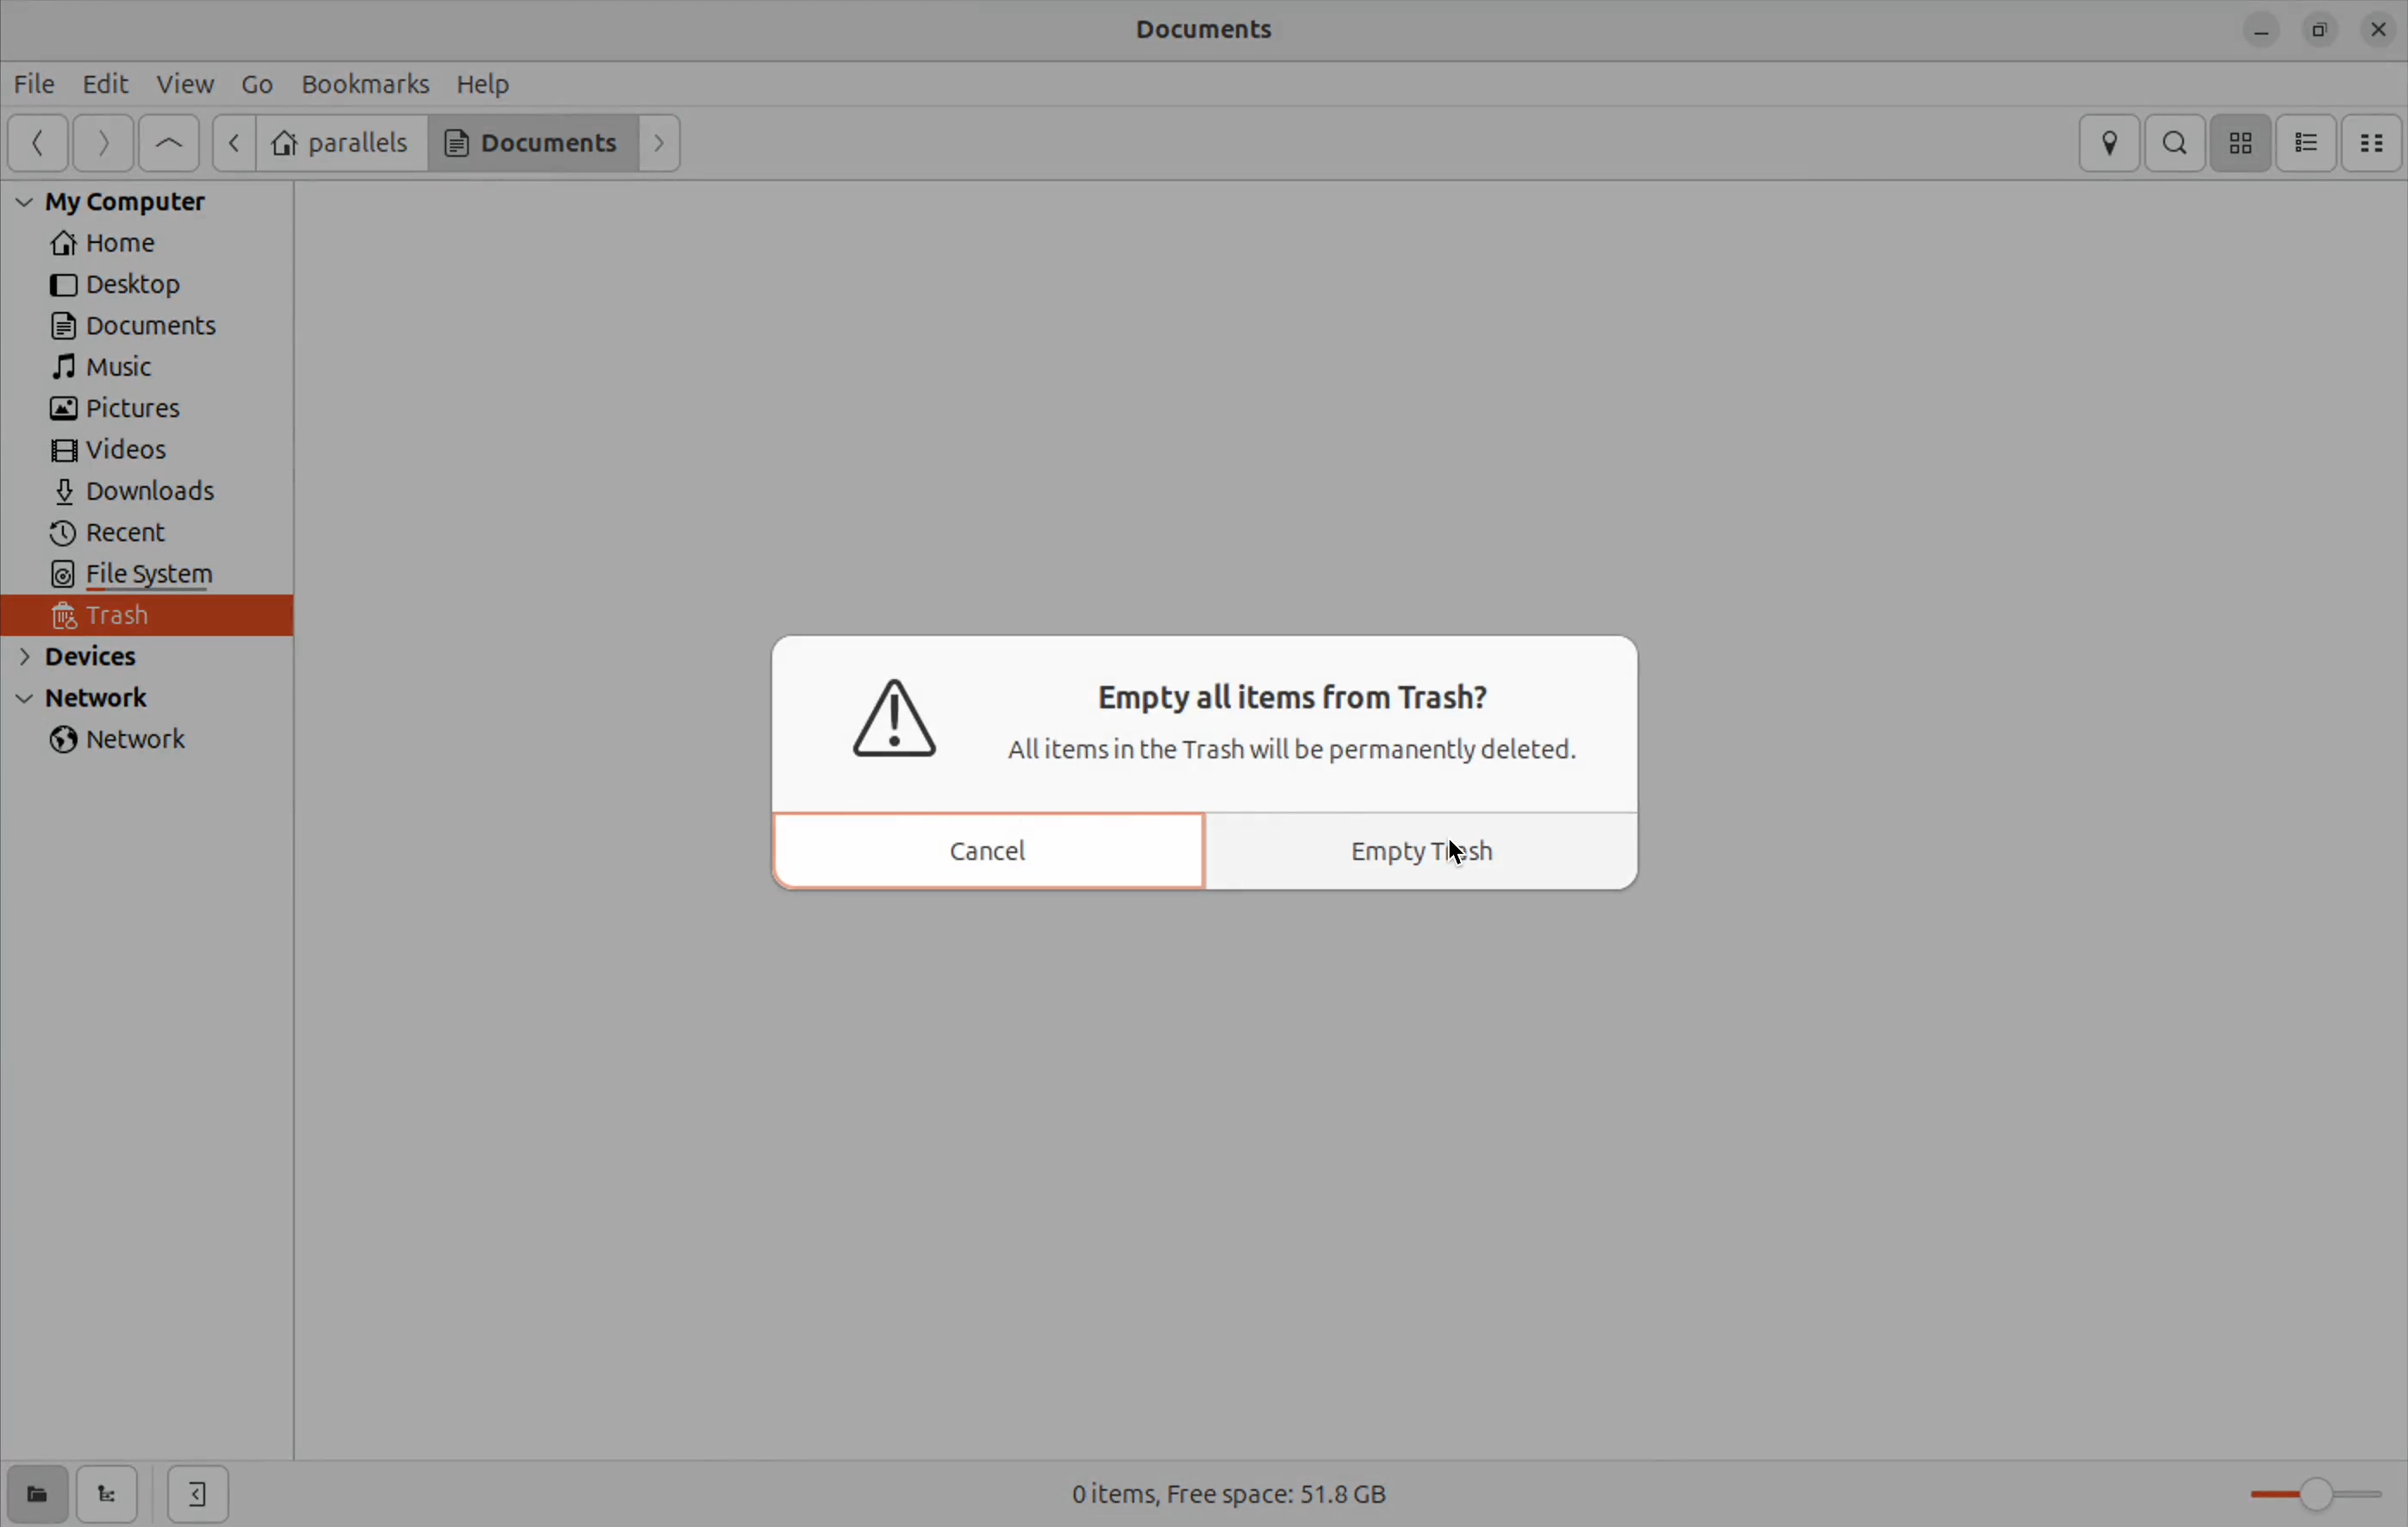 This screenshot has width=2408, height=1527. Describe the element at coordinates (133, 282) in the screenshot. I see `Desktop` at that location.